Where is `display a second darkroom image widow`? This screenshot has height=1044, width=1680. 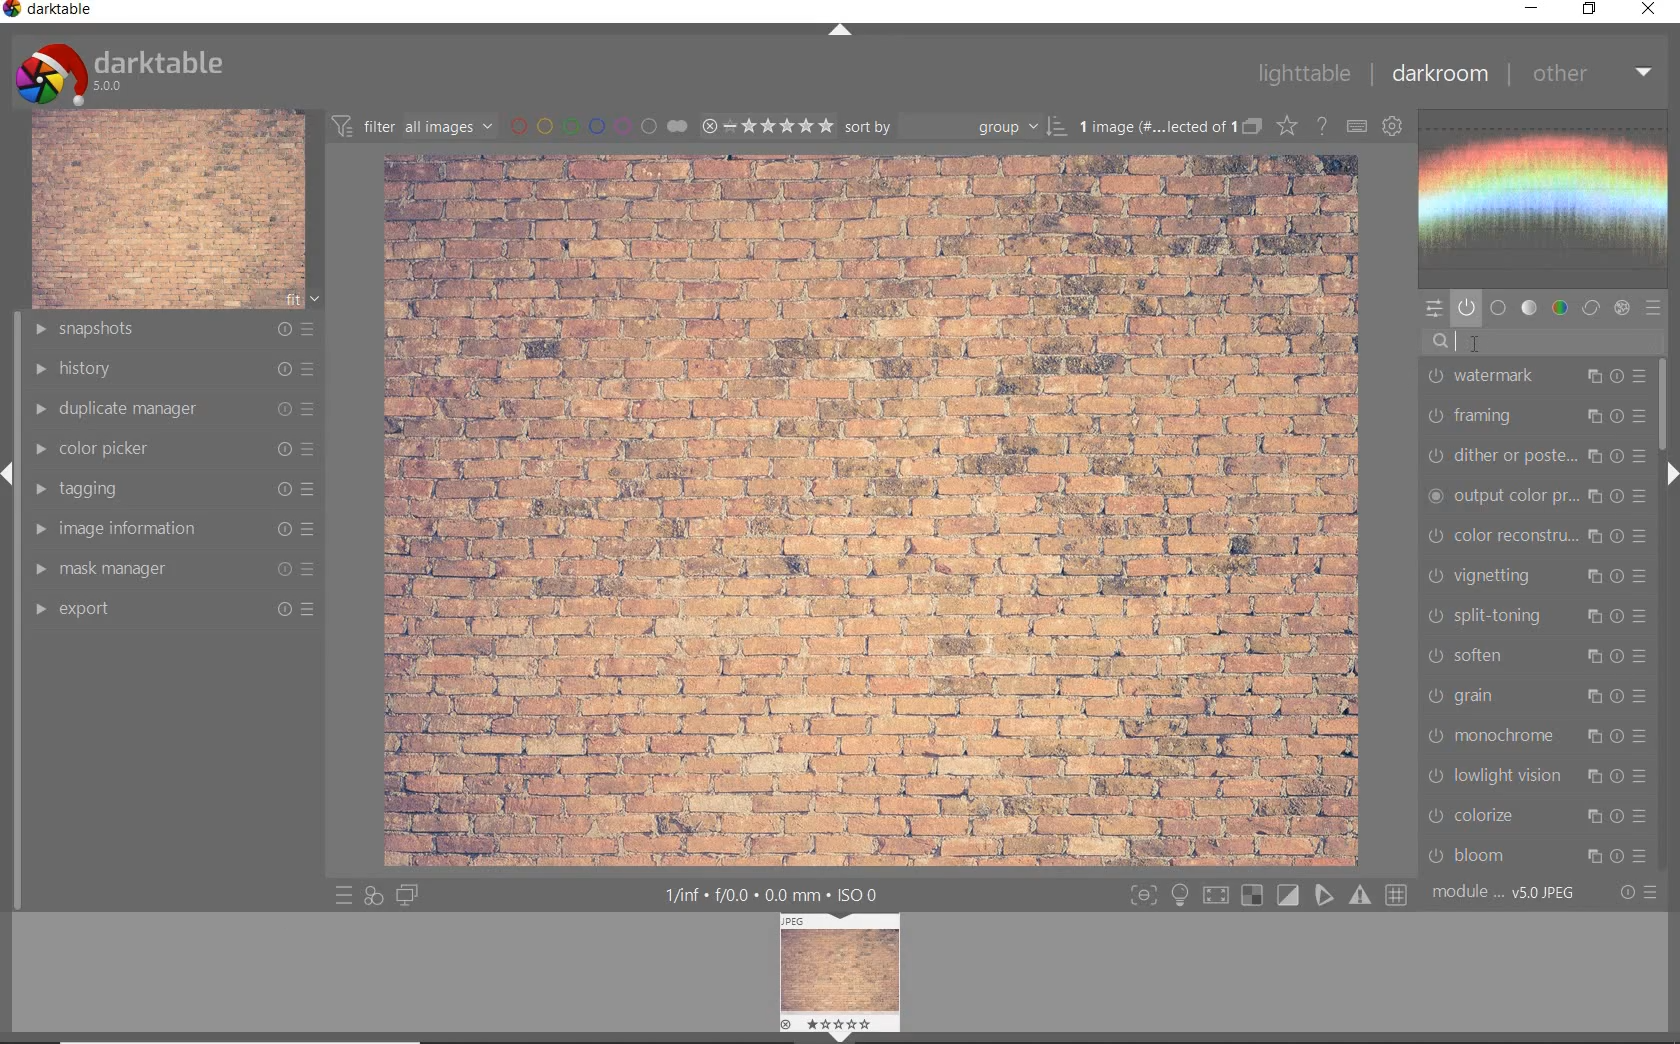 display a second darkroom image widow is located at coordinates (409, 895).